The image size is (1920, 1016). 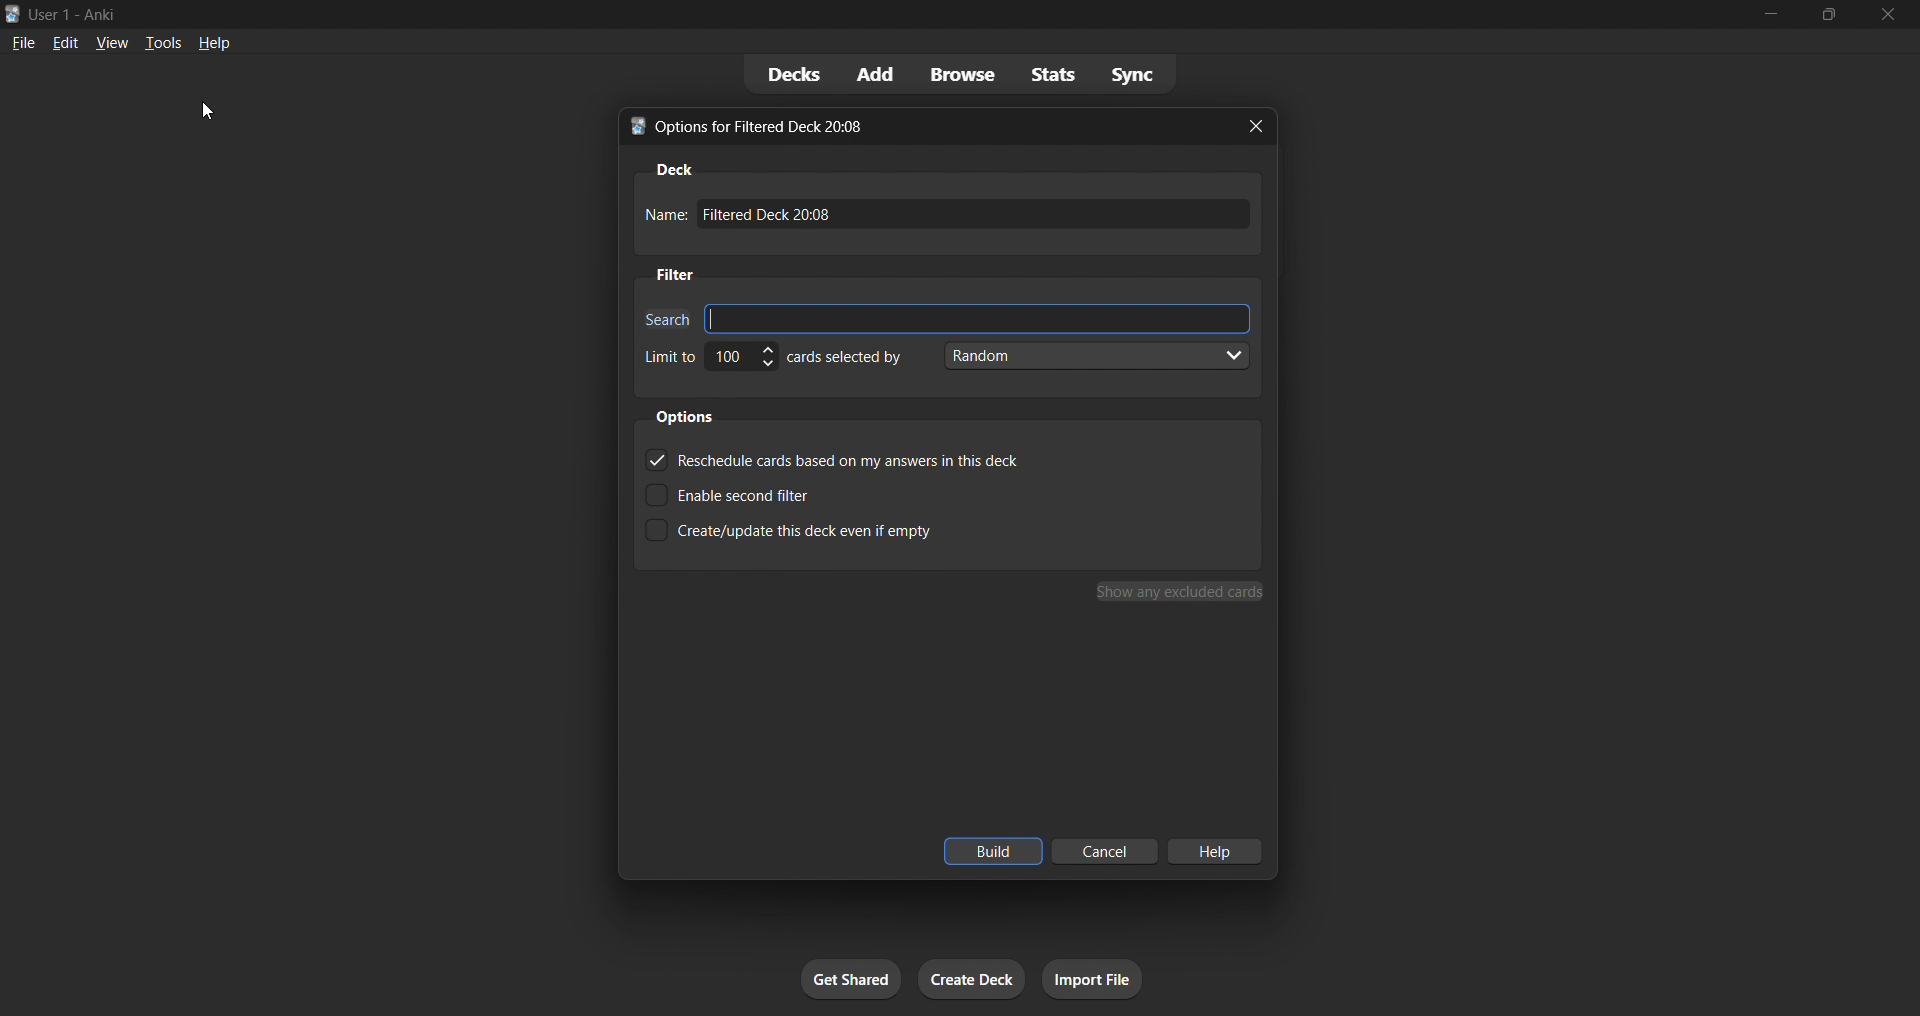 What do you see at coordinates (663, 319) in the screenshot?
I see `search` at bounding box center [663, 319].